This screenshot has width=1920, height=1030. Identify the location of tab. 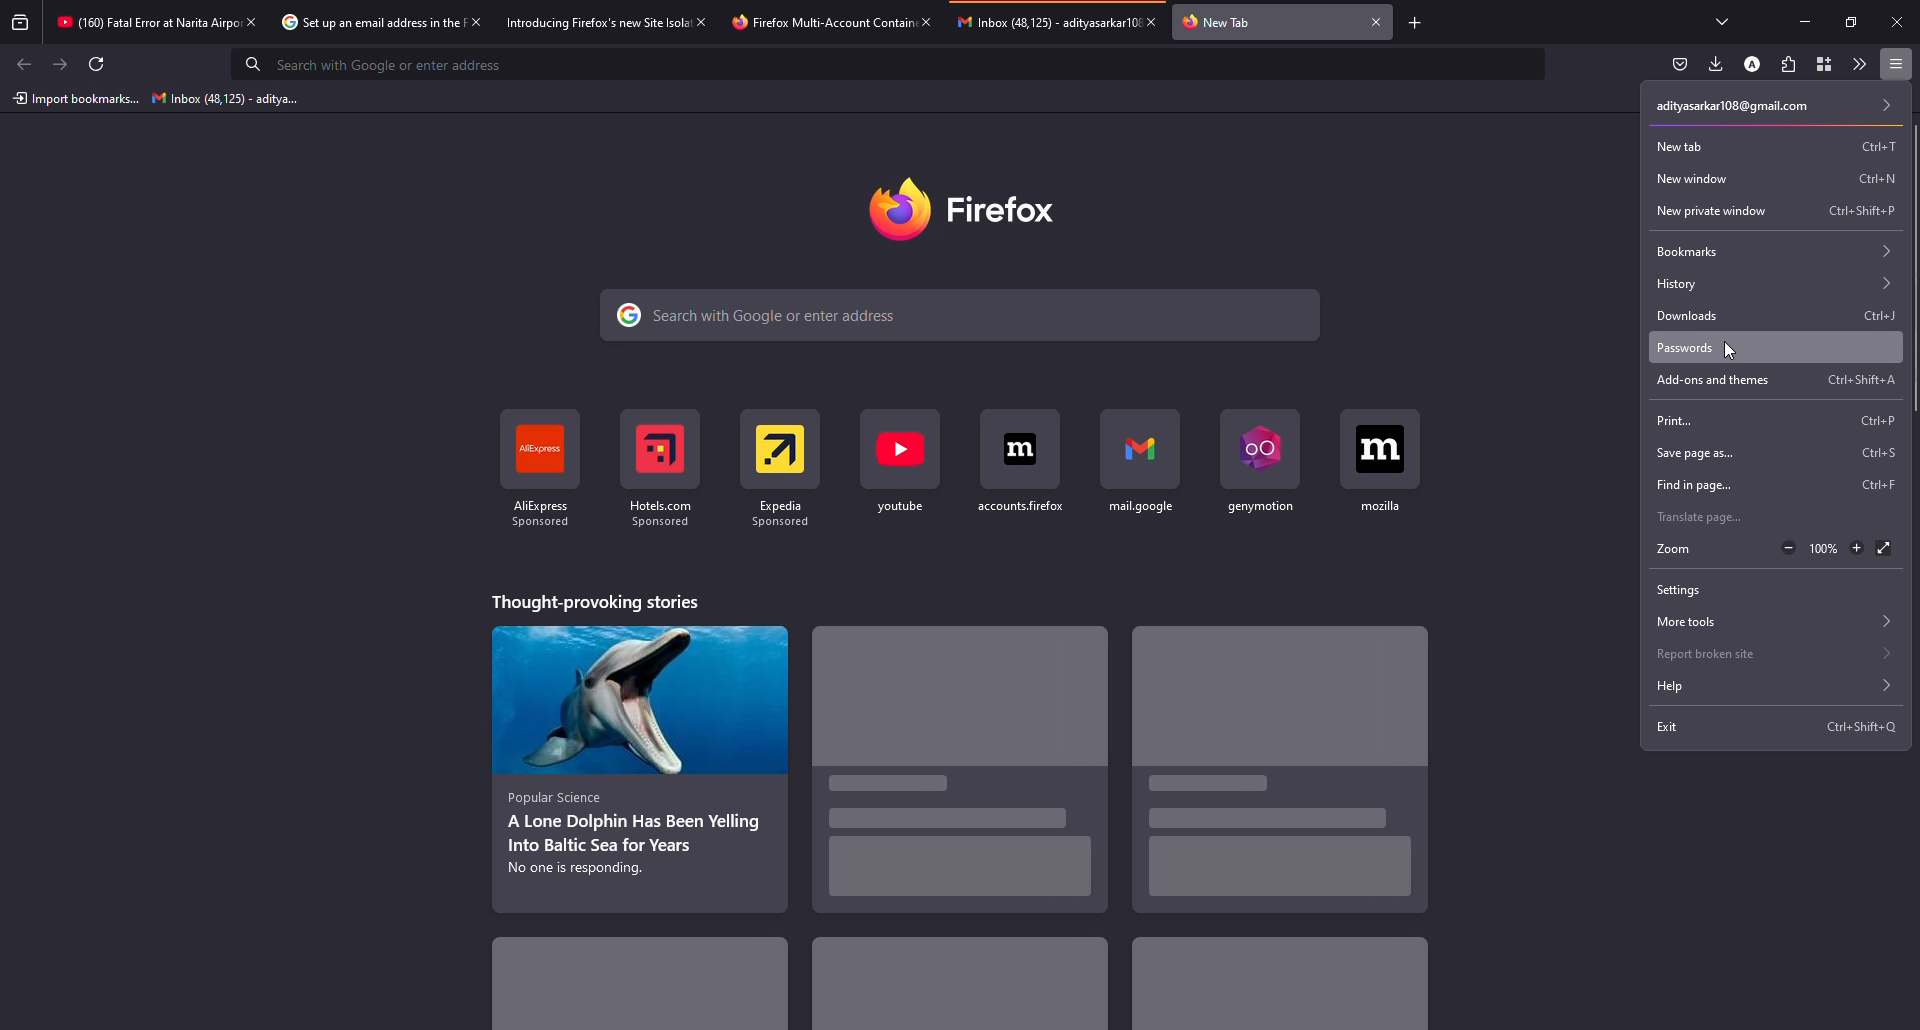
(1046, 21).